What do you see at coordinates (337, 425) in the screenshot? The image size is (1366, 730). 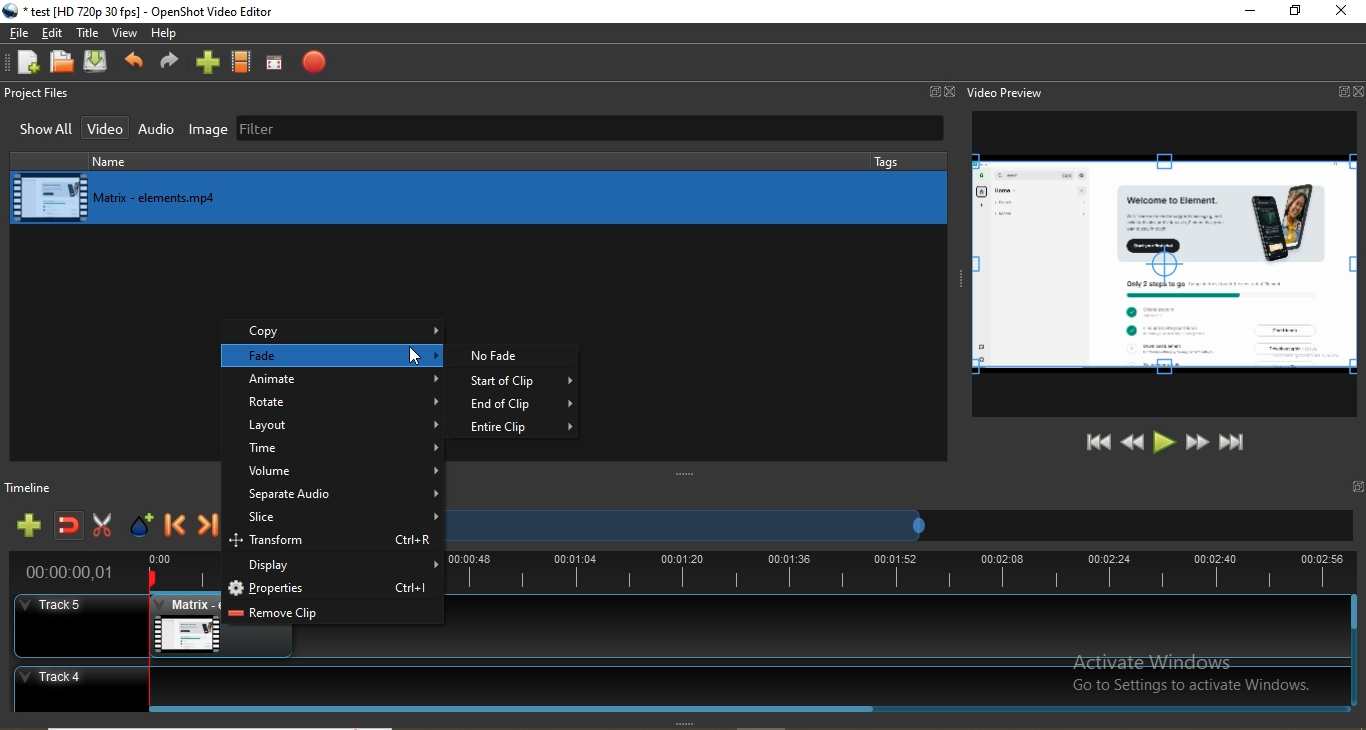 I see `layout` at bounding box center [337, 425].